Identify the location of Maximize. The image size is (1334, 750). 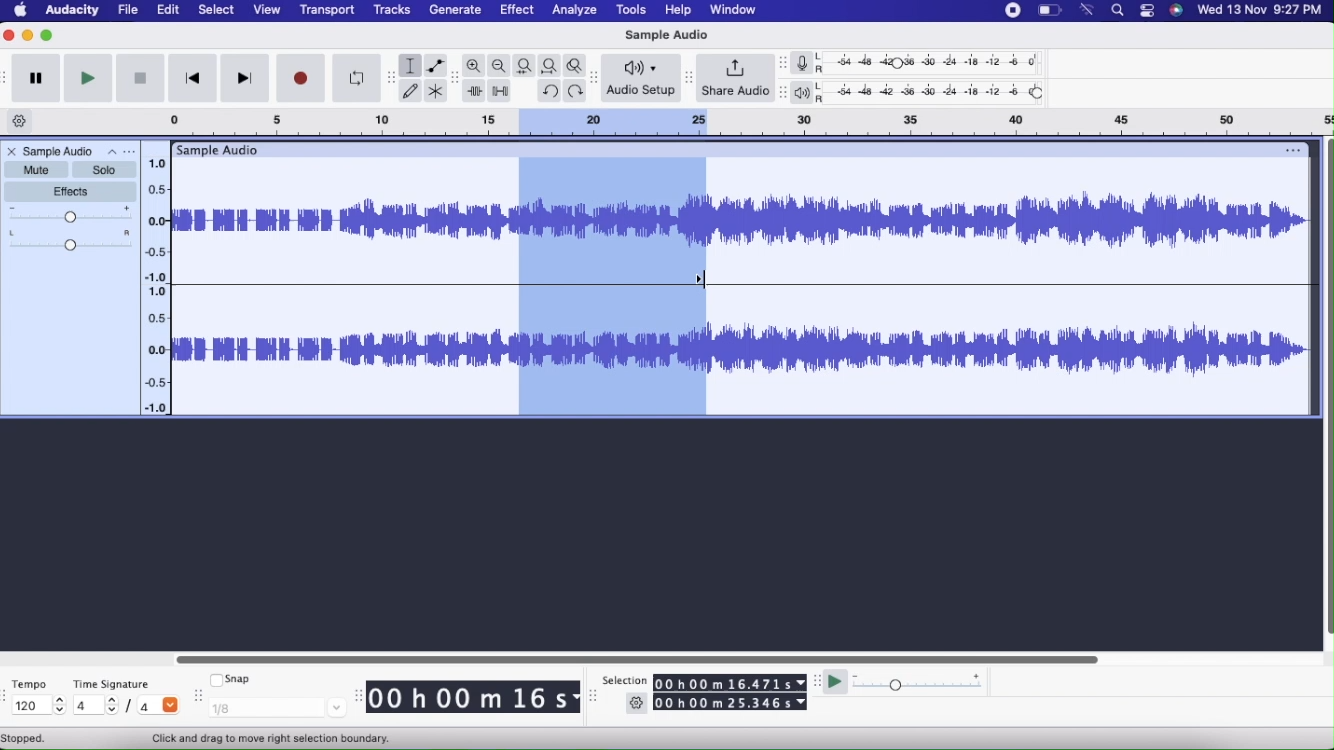
(48, 35).